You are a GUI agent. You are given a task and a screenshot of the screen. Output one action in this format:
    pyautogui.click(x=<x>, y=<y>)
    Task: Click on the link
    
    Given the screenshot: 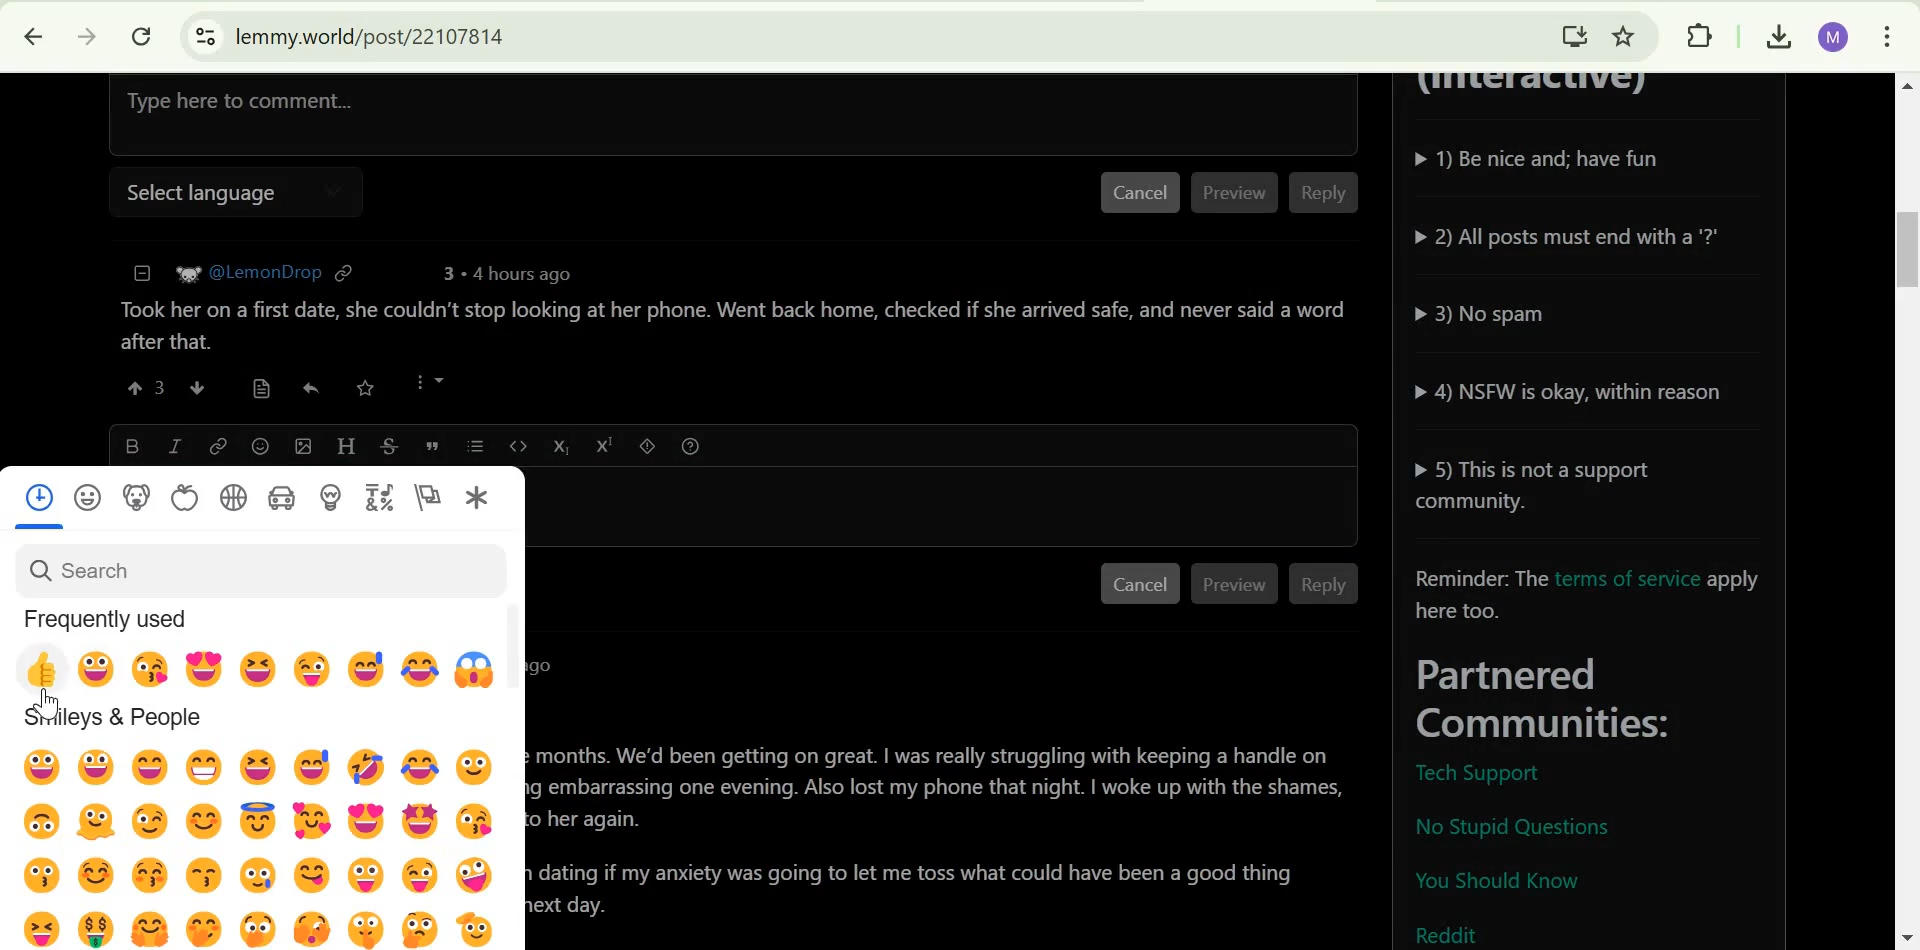 What is the action you would take?
    pyautogui.click(x=345, y=272)
    